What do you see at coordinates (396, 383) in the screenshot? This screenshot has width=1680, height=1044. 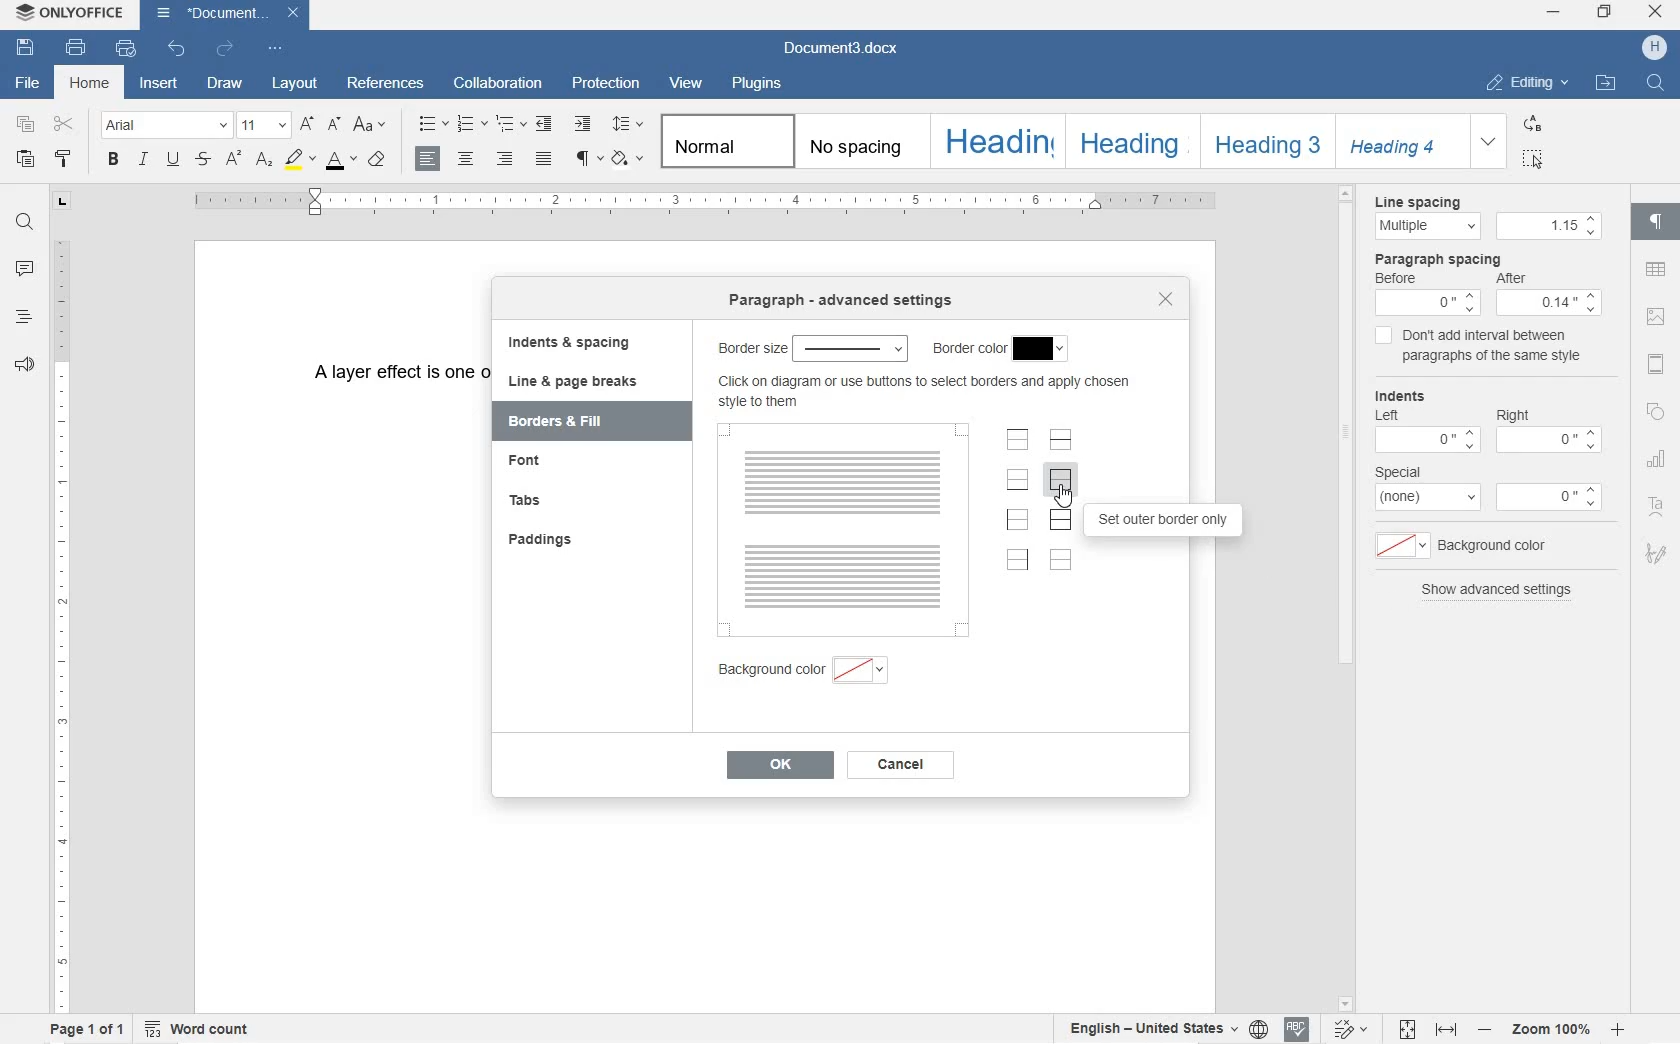 I see `TEXT WRITTEN BY USER` at bounding box center [396, 383].